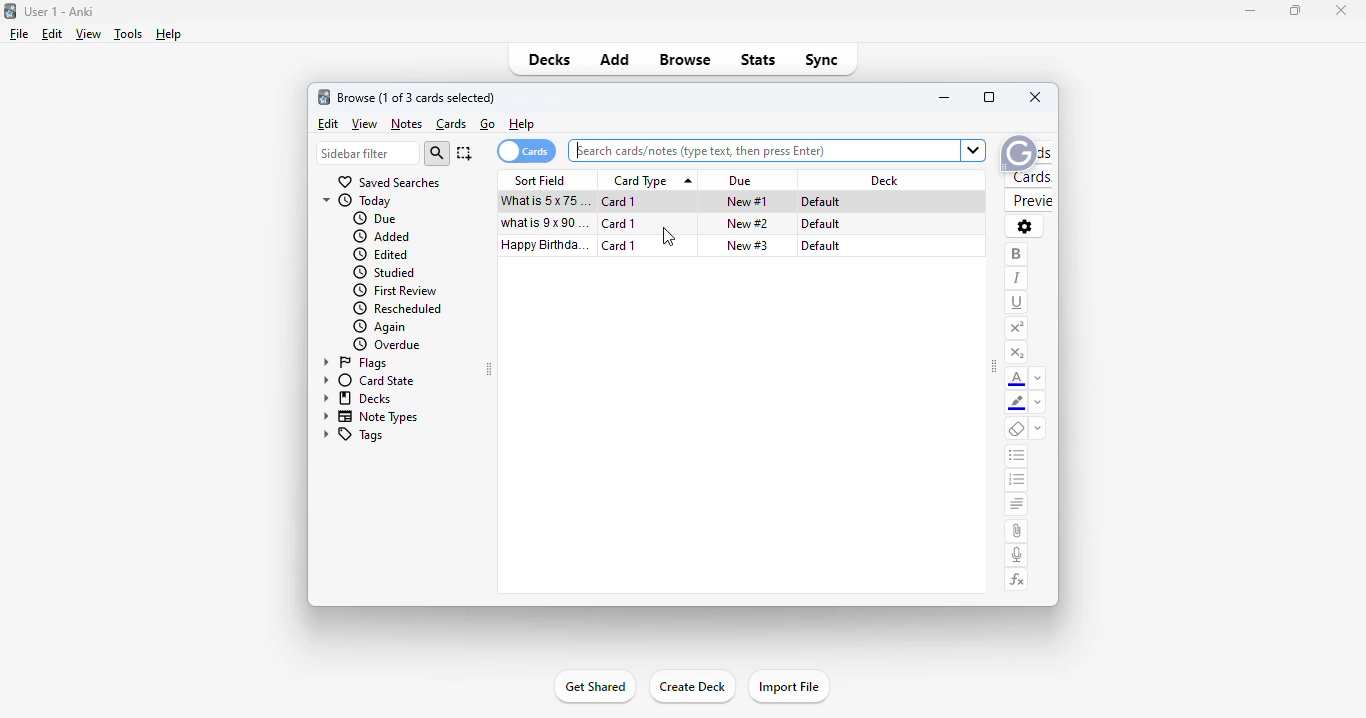 This screenshot has height=718, width=1366. What do you see at coordinates (525, 151) in the screenshot?
I see `cards` at bounding box center [525, 151].